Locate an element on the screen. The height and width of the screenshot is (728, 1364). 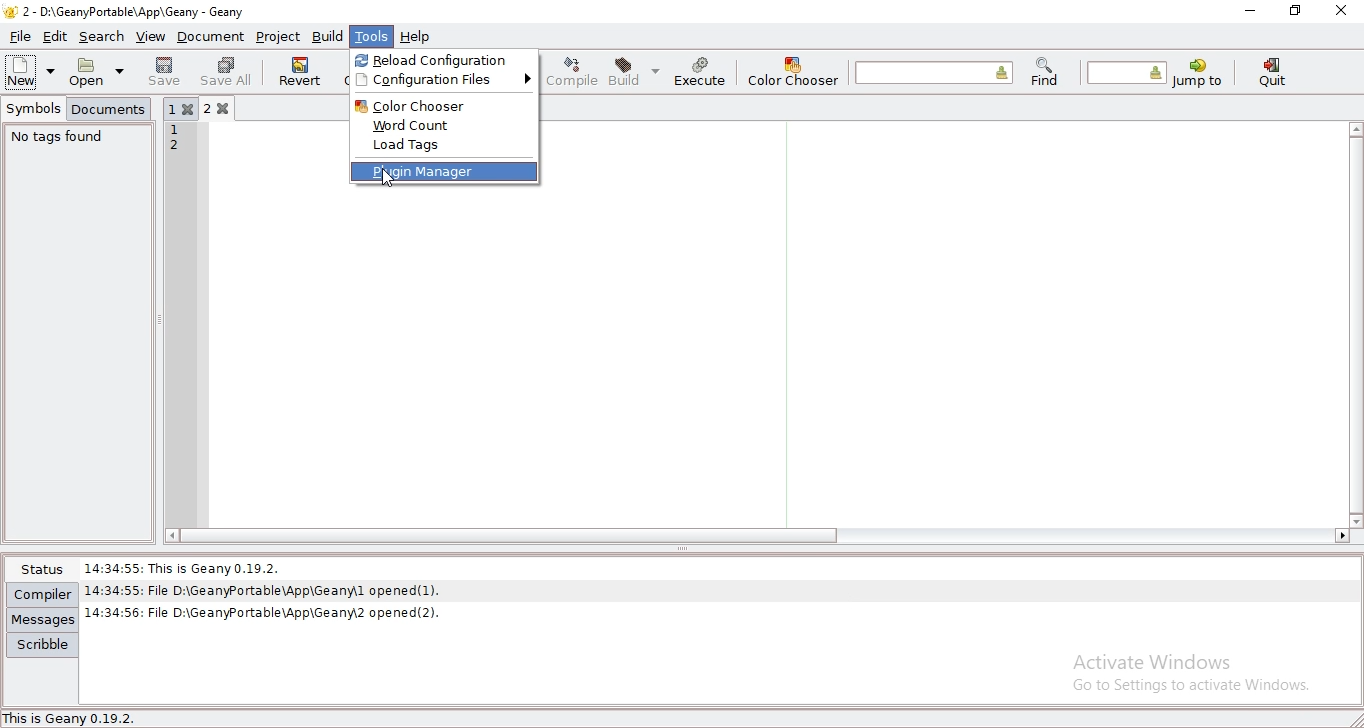
build is located at coordinates (327, 37).